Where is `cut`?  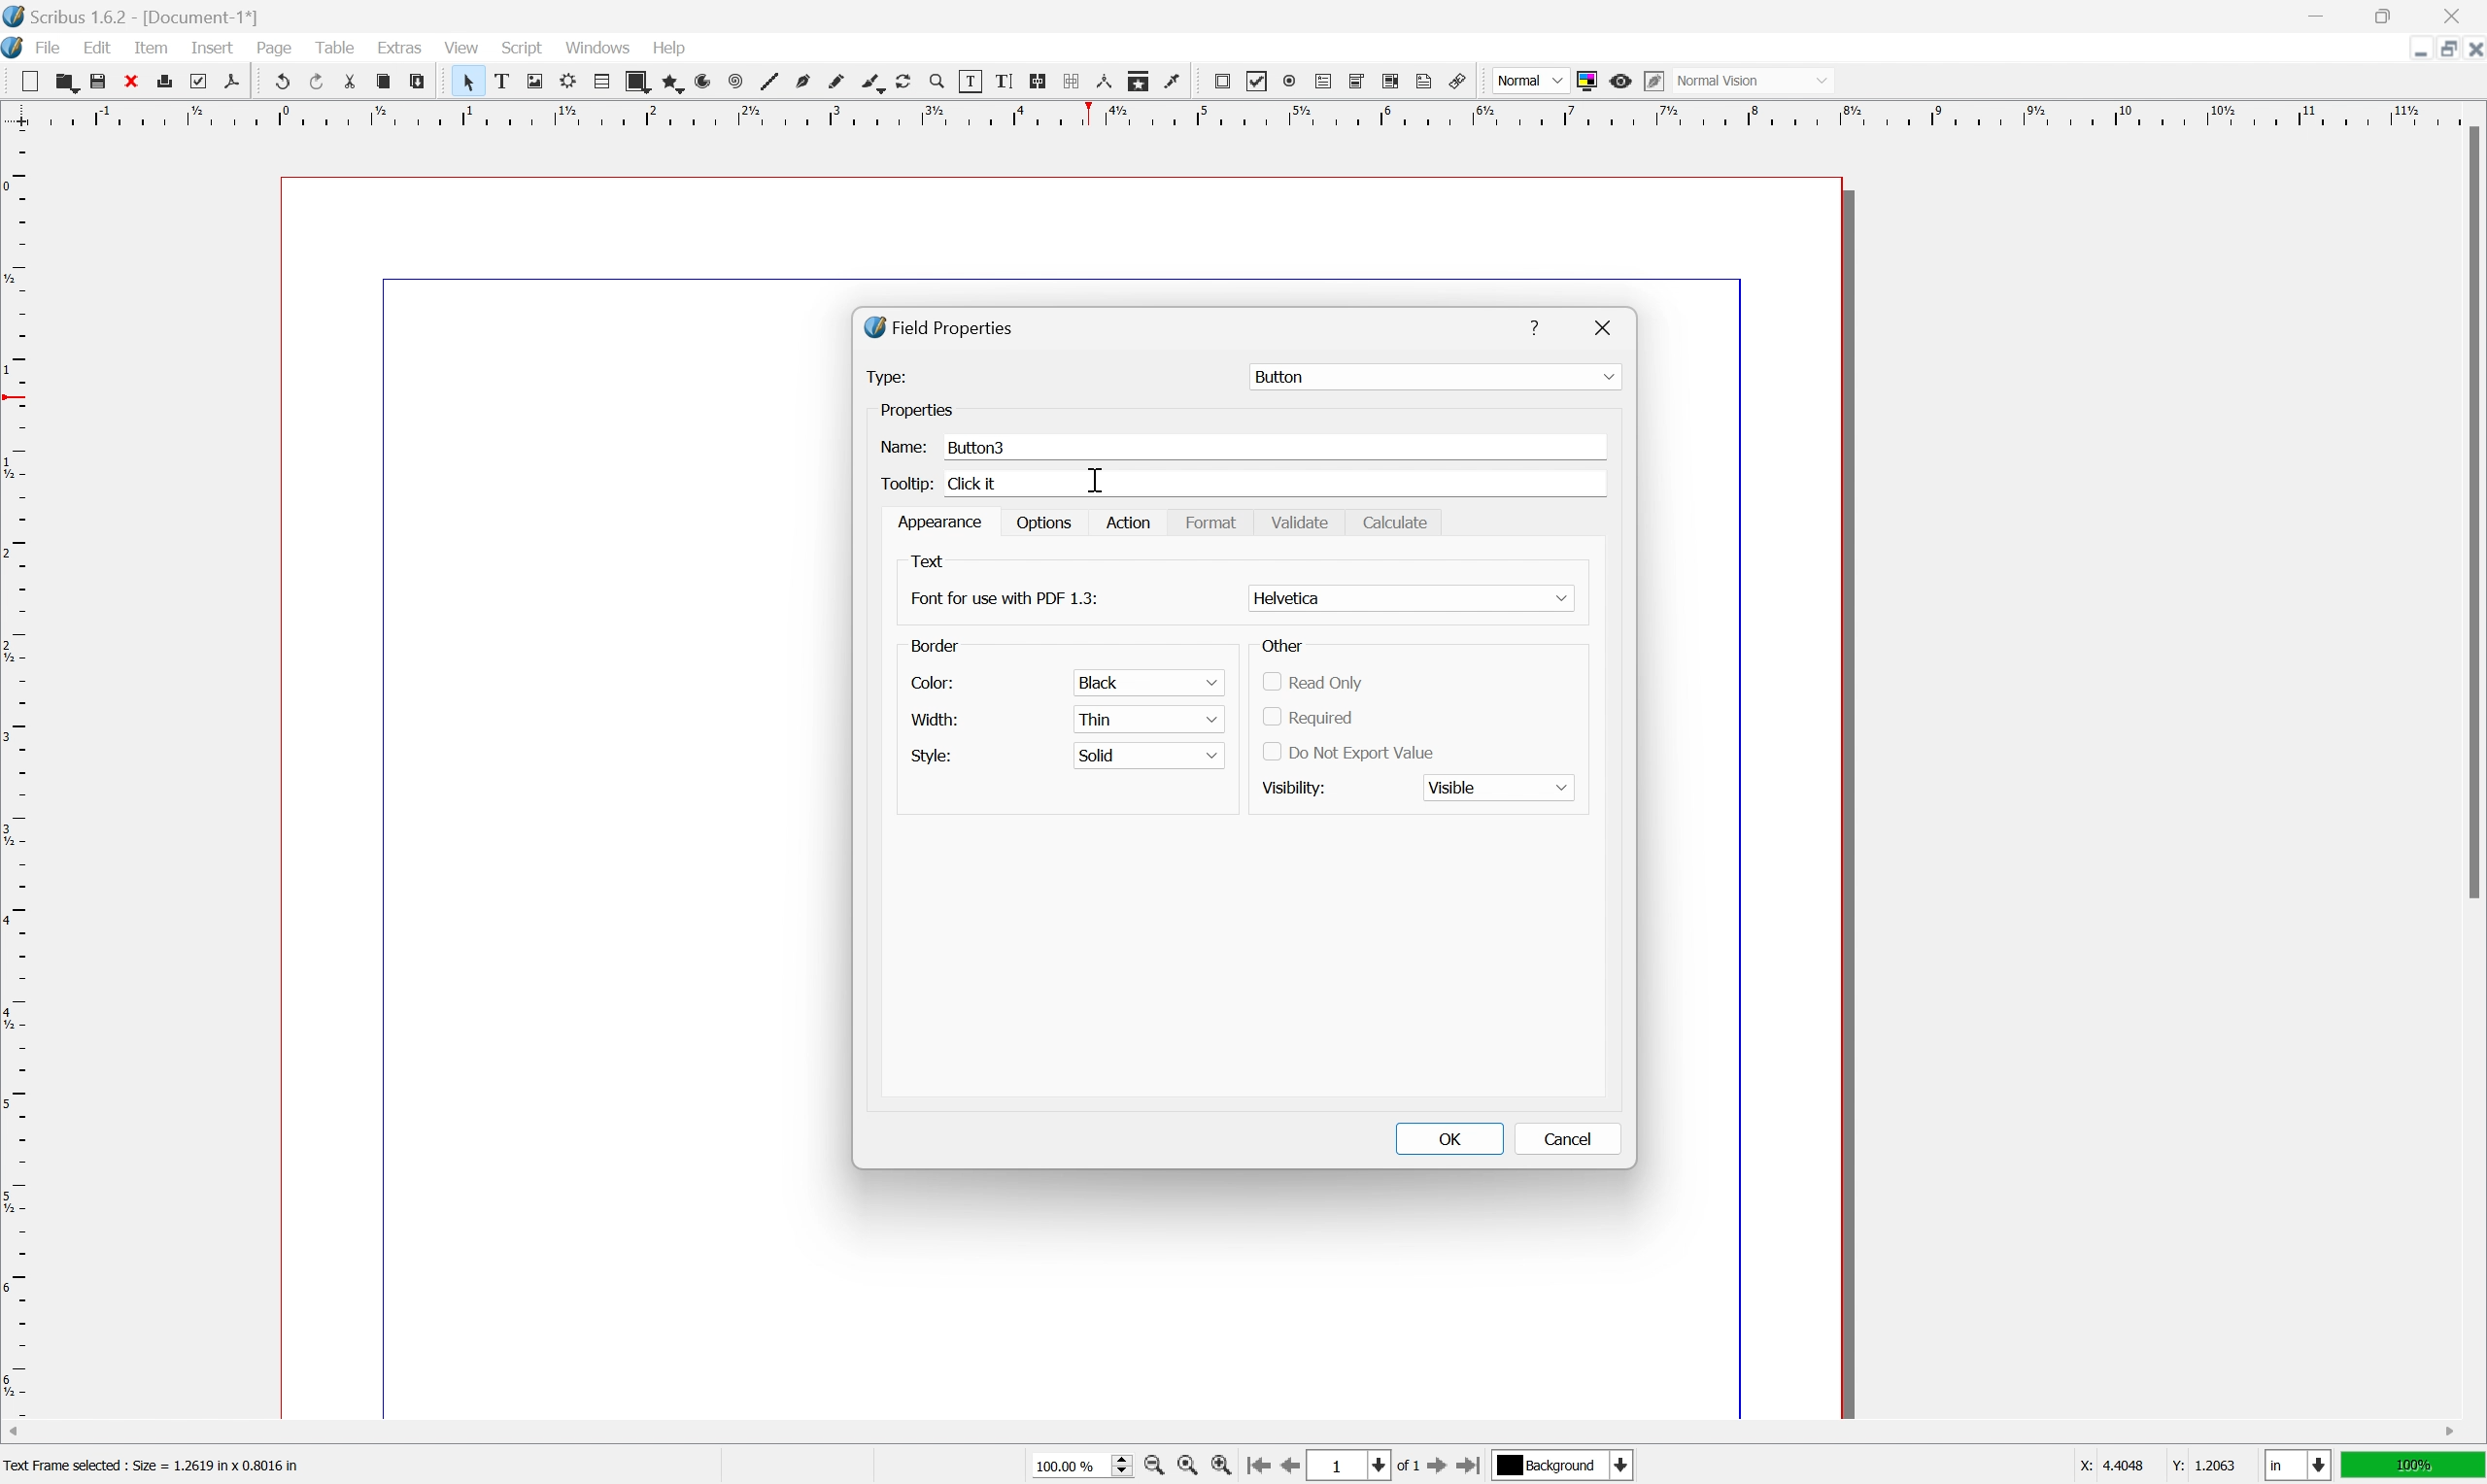
cut is located at coordinates (130, 80).